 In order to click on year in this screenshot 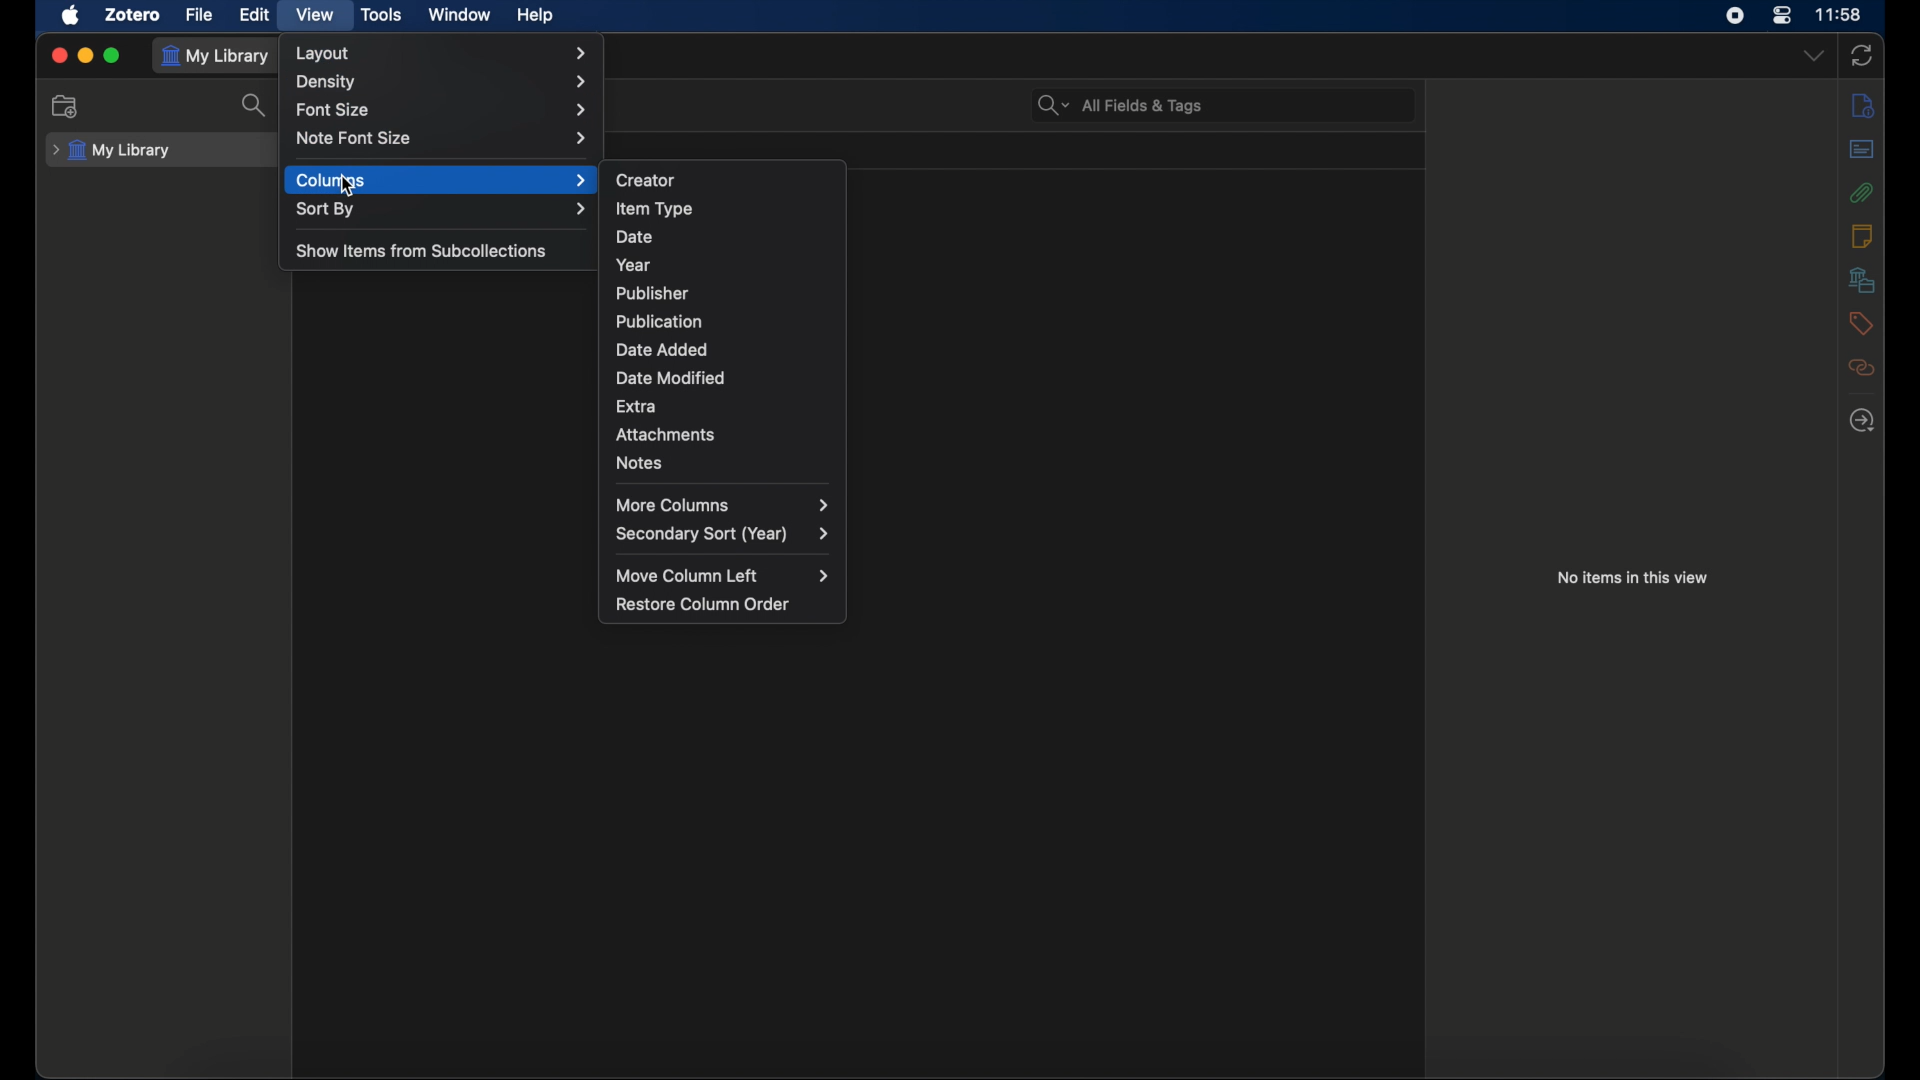, I will do `click(632, 265)`.